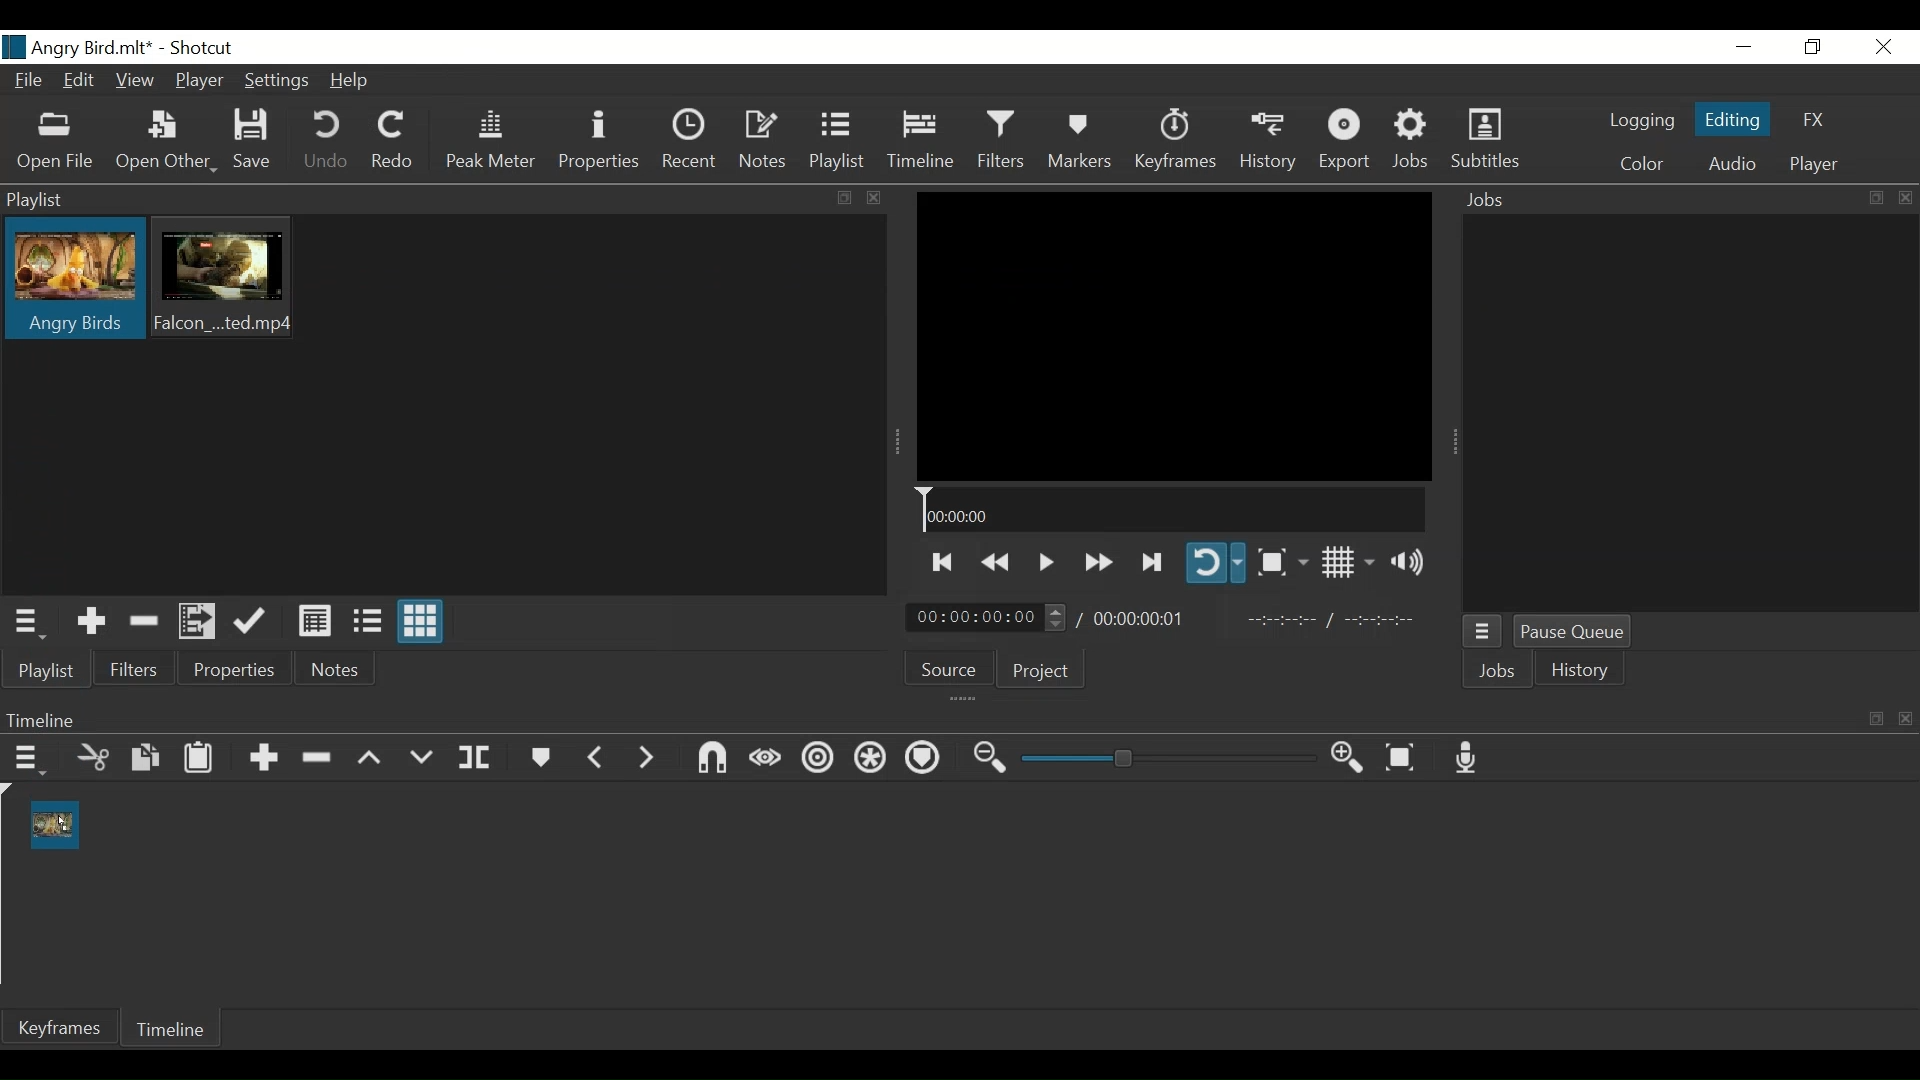 The image size is (1920, 1080). What do you see at coordinates (817, 758) in the screenshot?
I see `Ripple` at bounding box center [817, 758].